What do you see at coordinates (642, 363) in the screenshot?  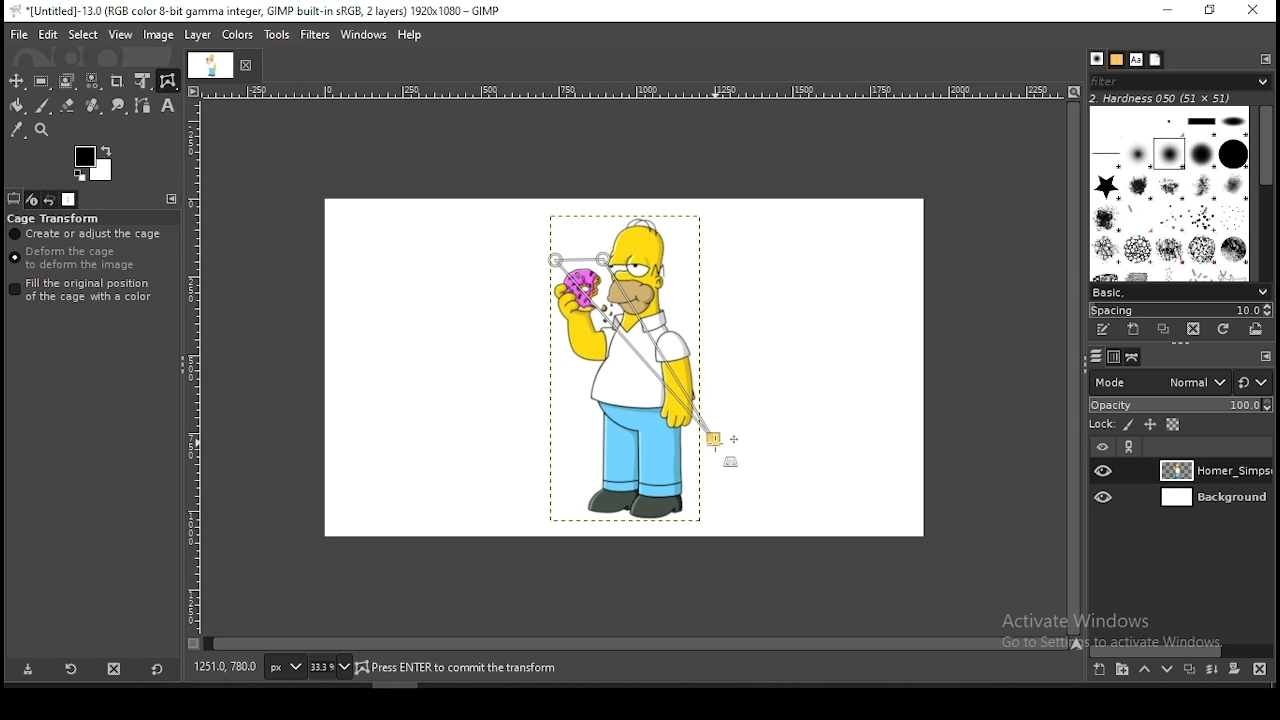 I see `active cage transform` at bounding box center [642, 363].